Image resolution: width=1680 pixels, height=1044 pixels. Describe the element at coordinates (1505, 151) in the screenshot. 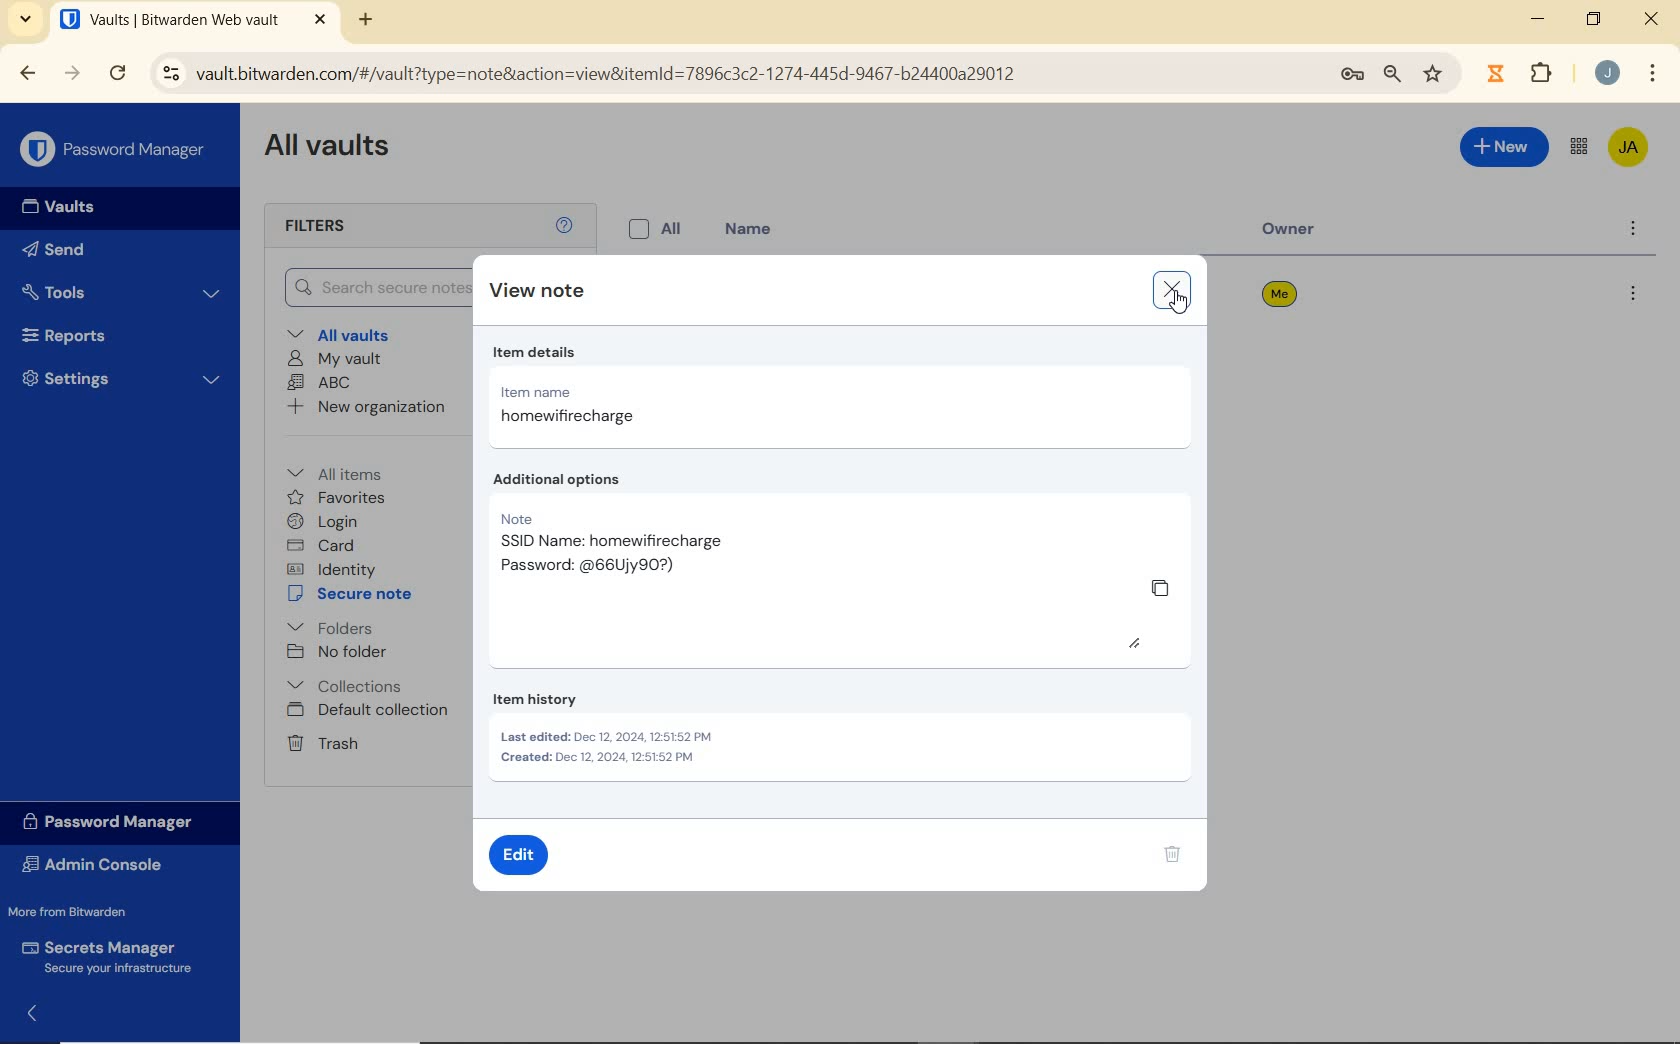

I see `New` at that location.